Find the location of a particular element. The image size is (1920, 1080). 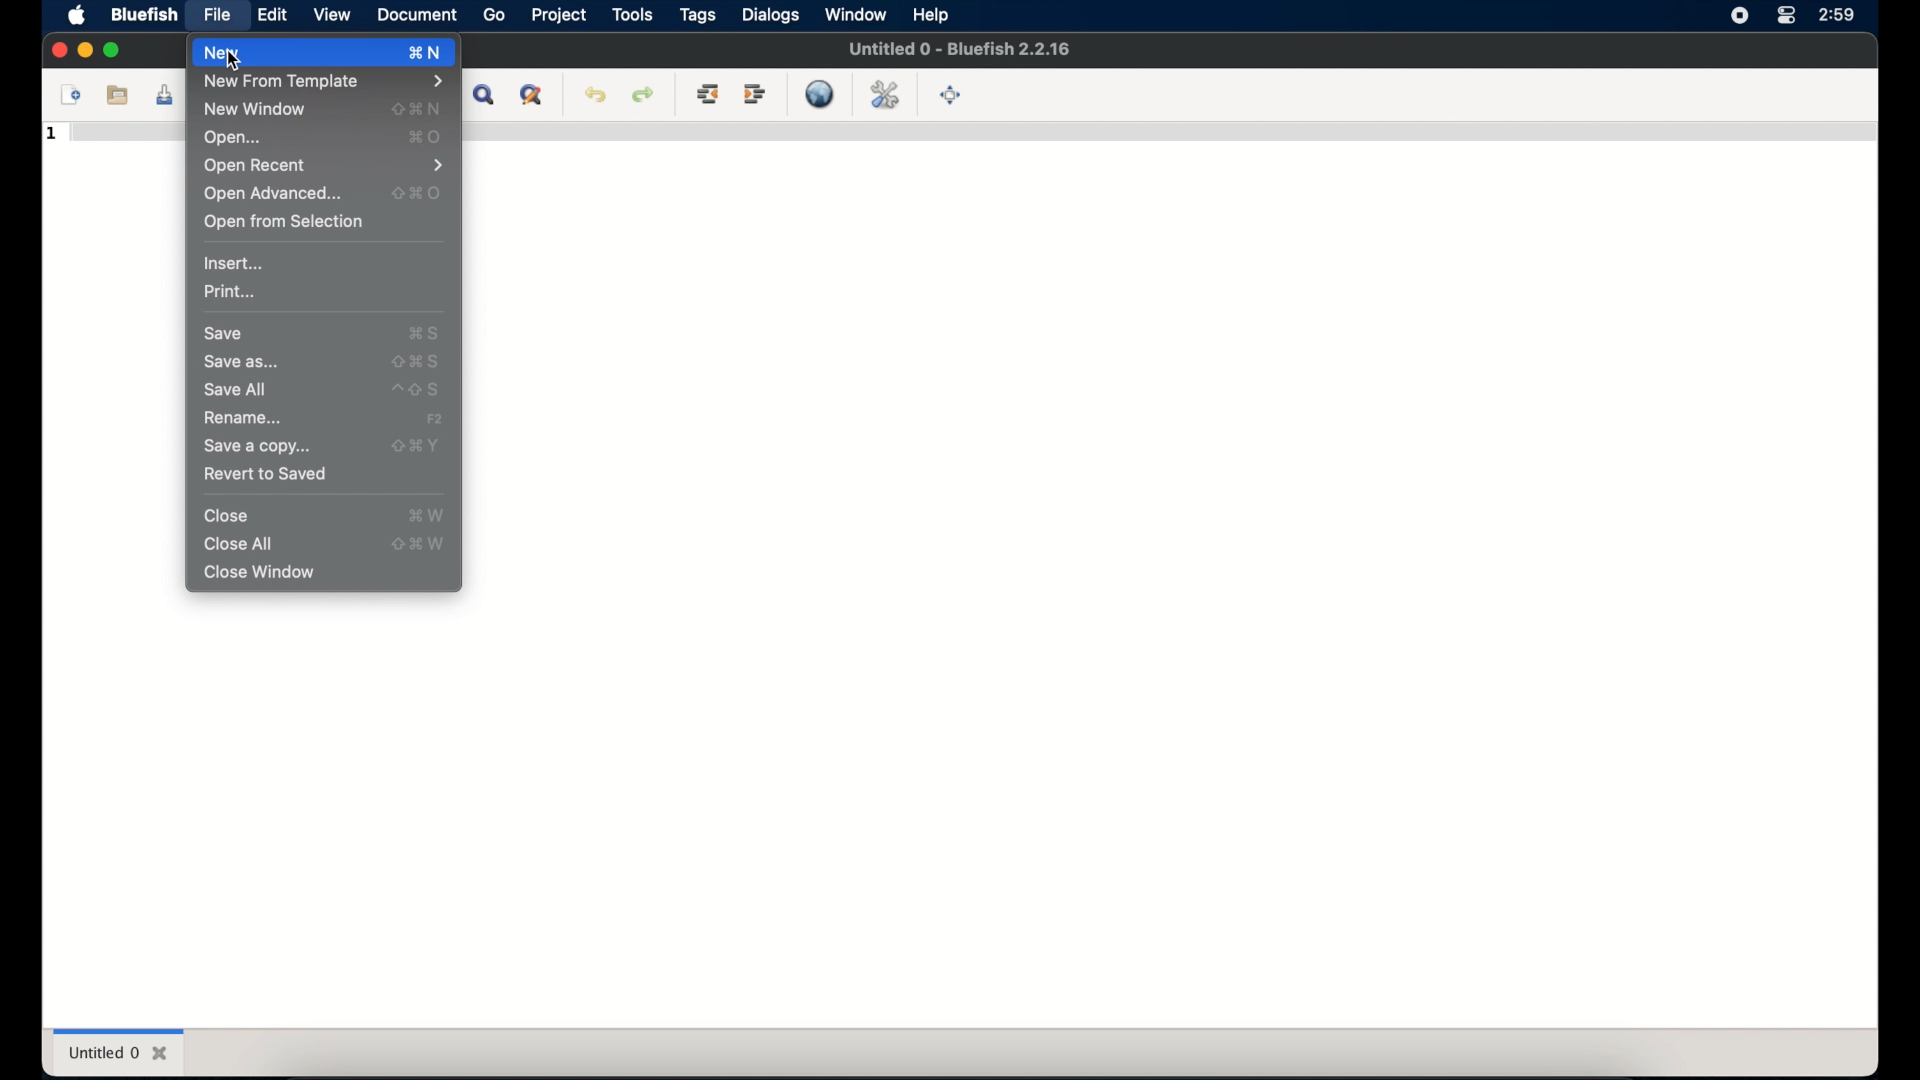

preview in browser is located at coordinates (820, 94).